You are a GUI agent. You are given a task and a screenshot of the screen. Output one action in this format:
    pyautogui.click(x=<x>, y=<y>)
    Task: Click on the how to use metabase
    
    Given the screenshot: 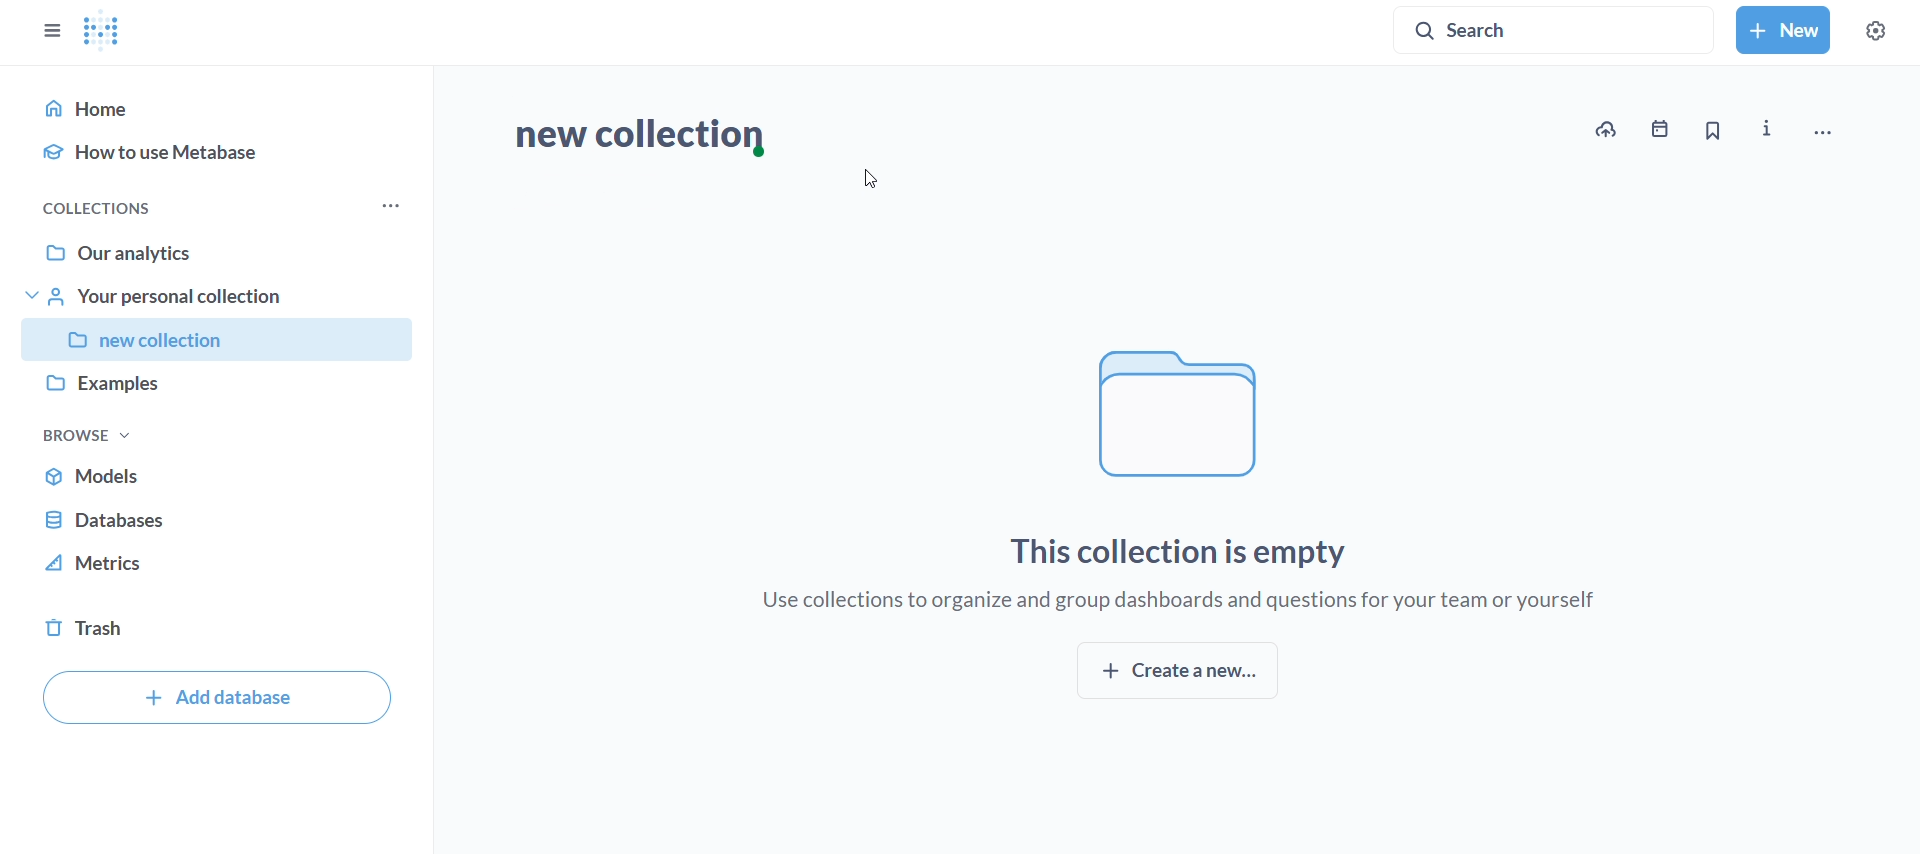 What is the action you would take?
    pyautogui.click(x=218, y=151)
    